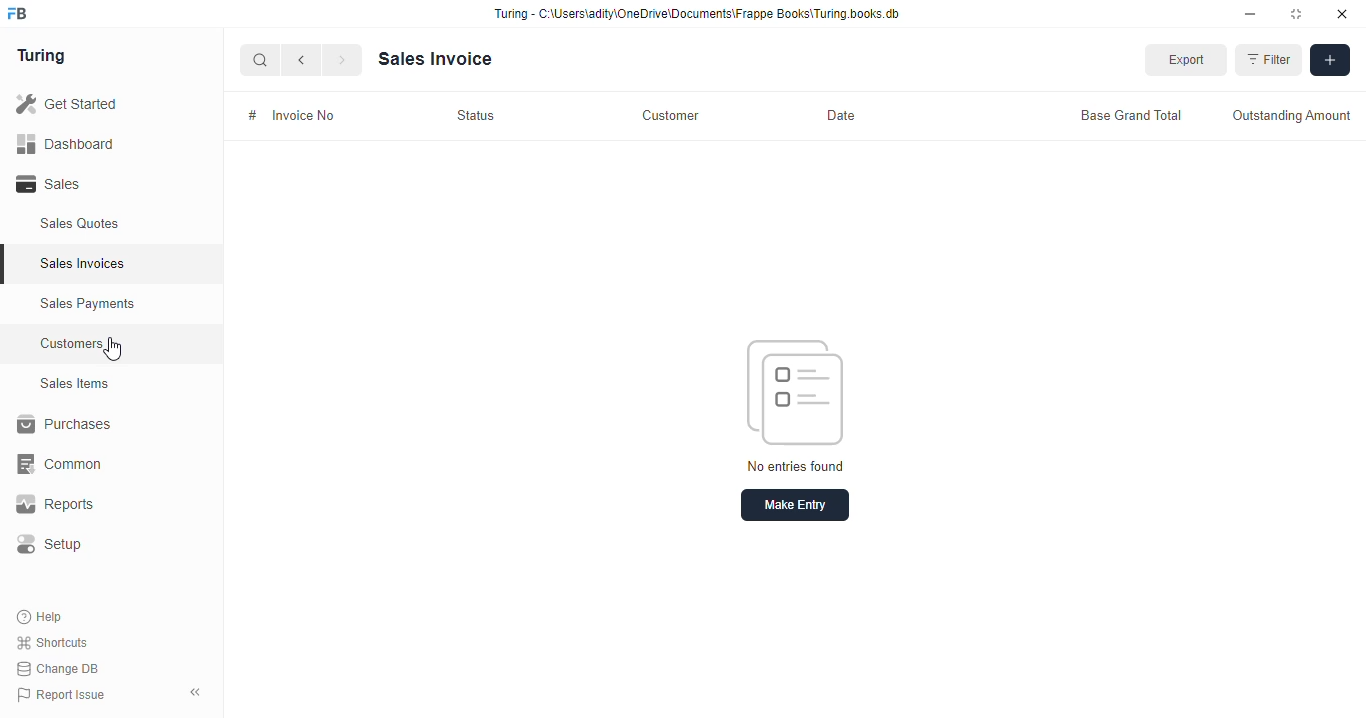  What do you see at coordinates (107, 226) in the screenshot?
I see `Sales Quotes` at bounding box center [107, 226].